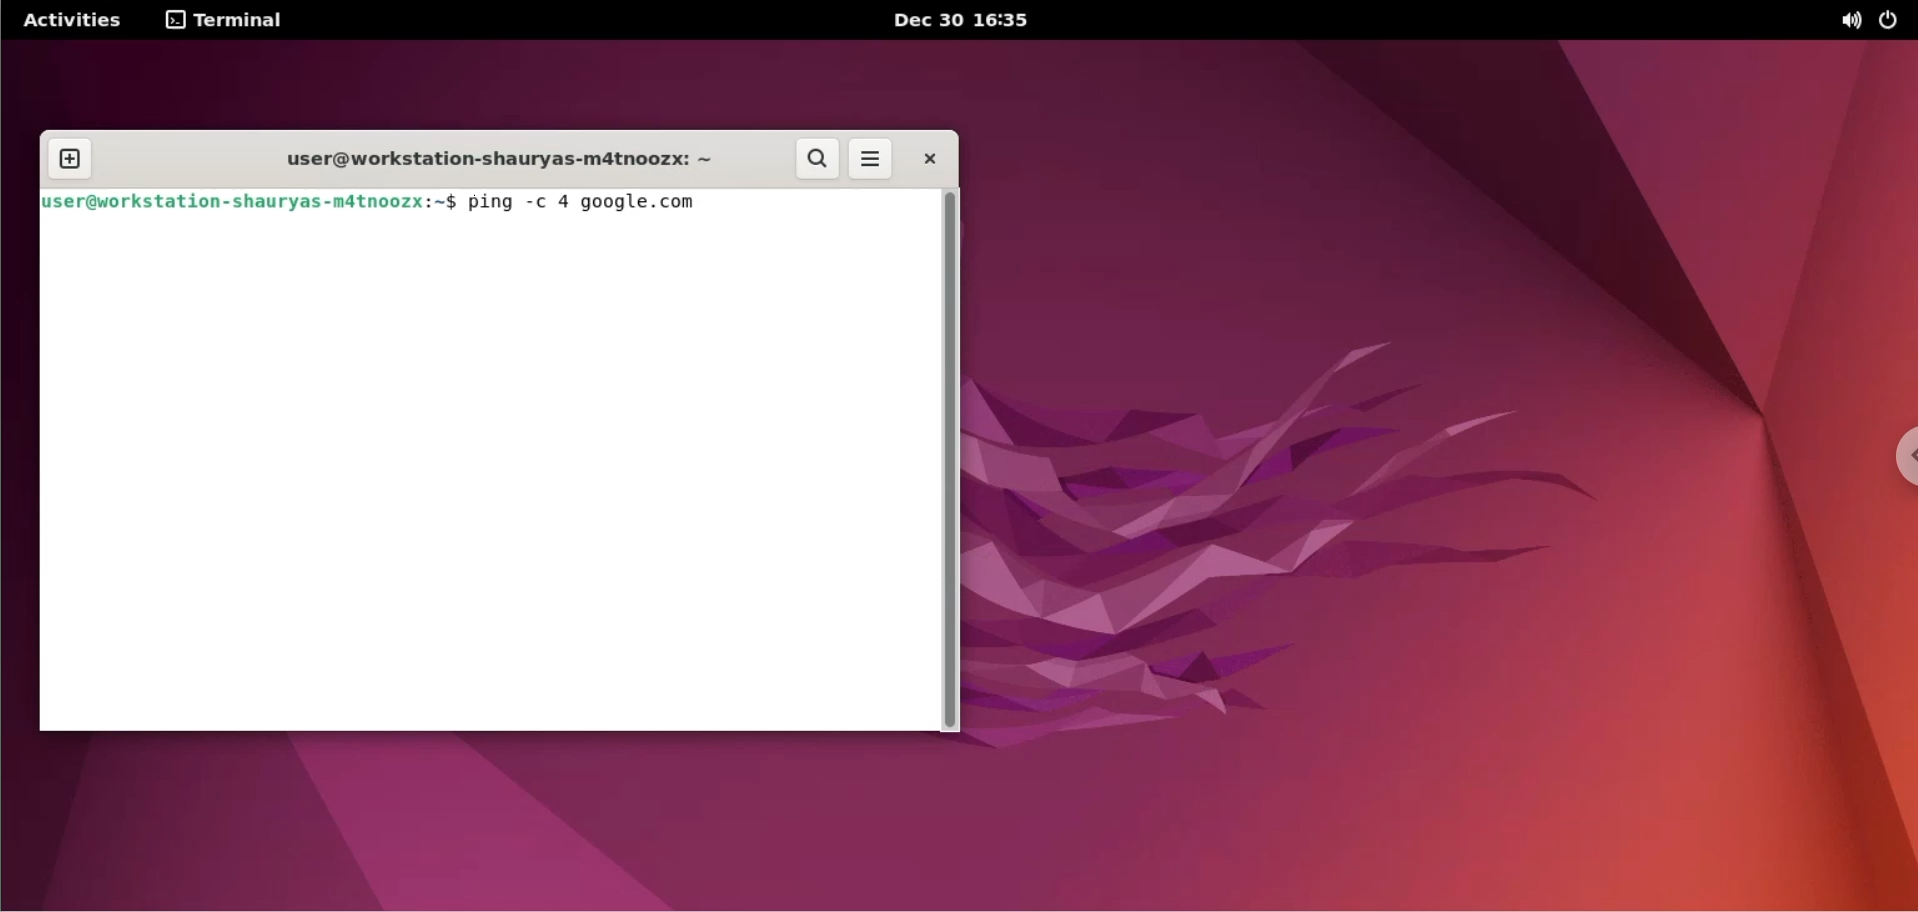 Image resolution: width=1918 pixels, height=912 pixels. What do you see at coordinates (487, 480) in the screenshot?
I see `command input box` at bounding box center [487, 480].